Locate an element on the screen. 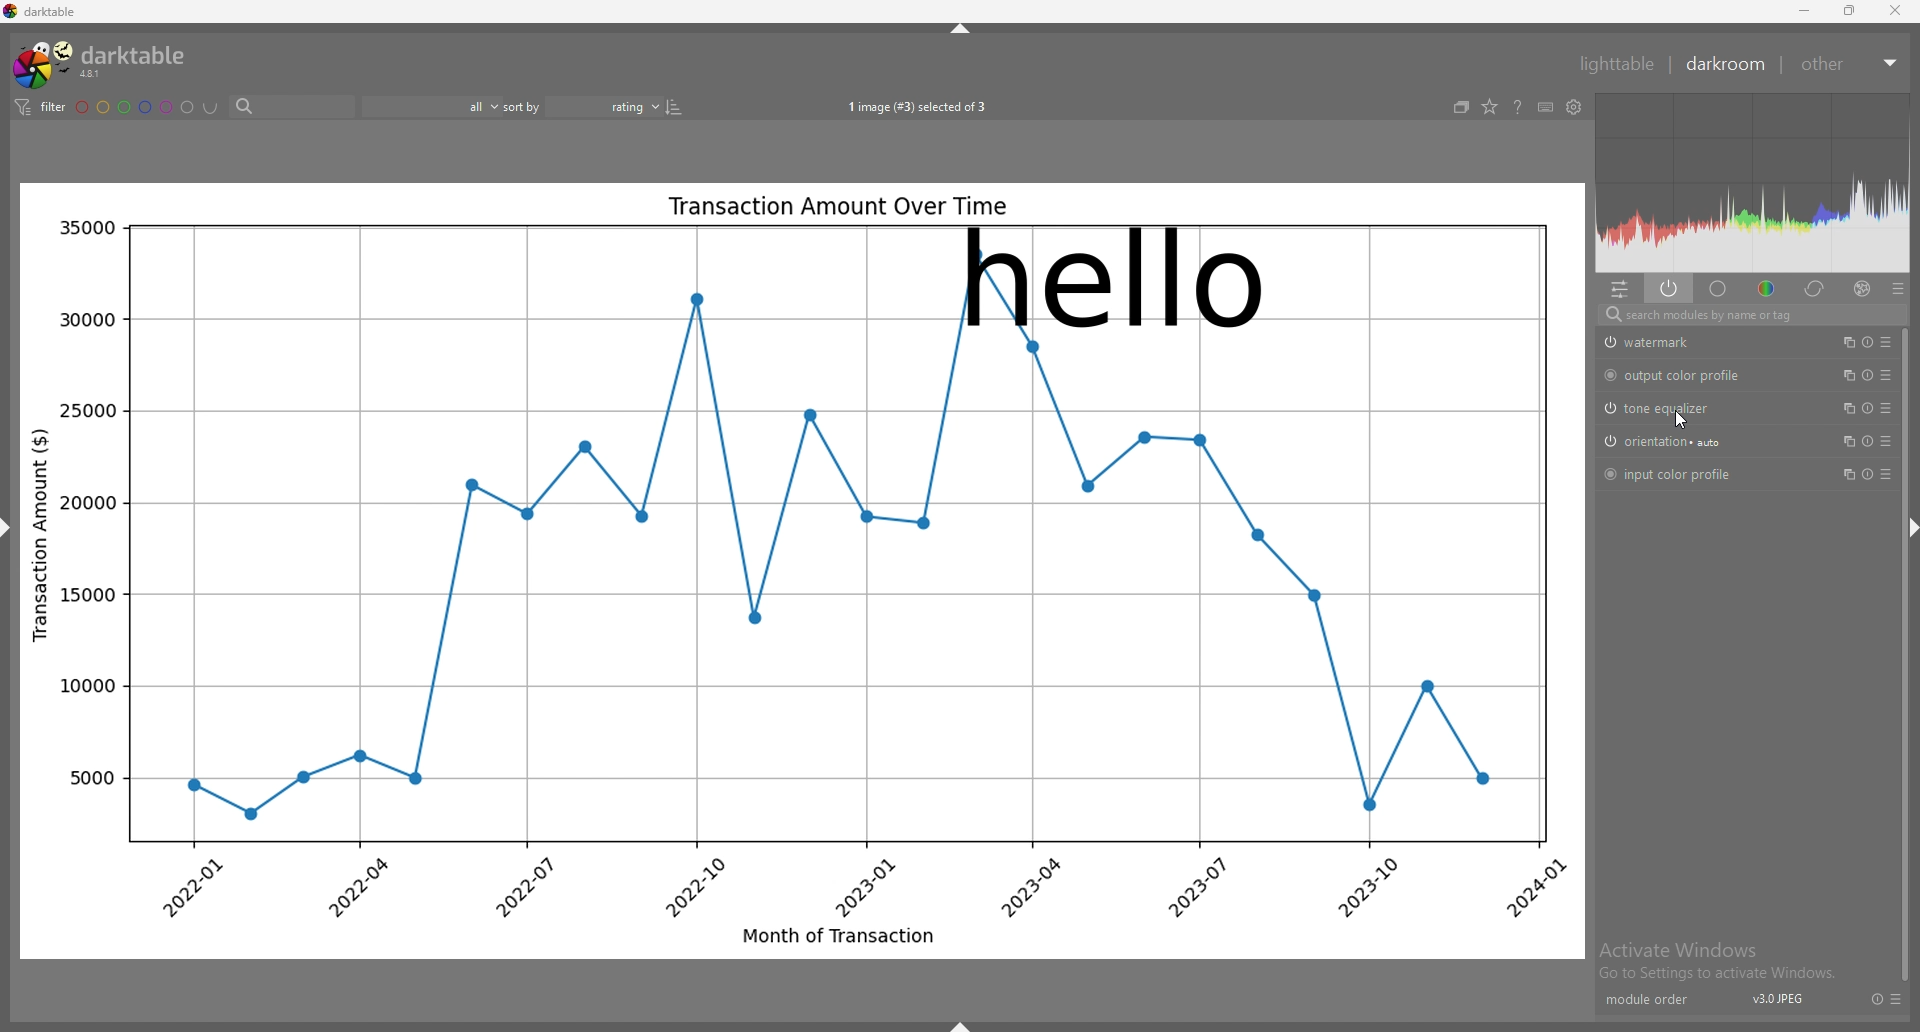  10000 is located at coordinates (84, 686).